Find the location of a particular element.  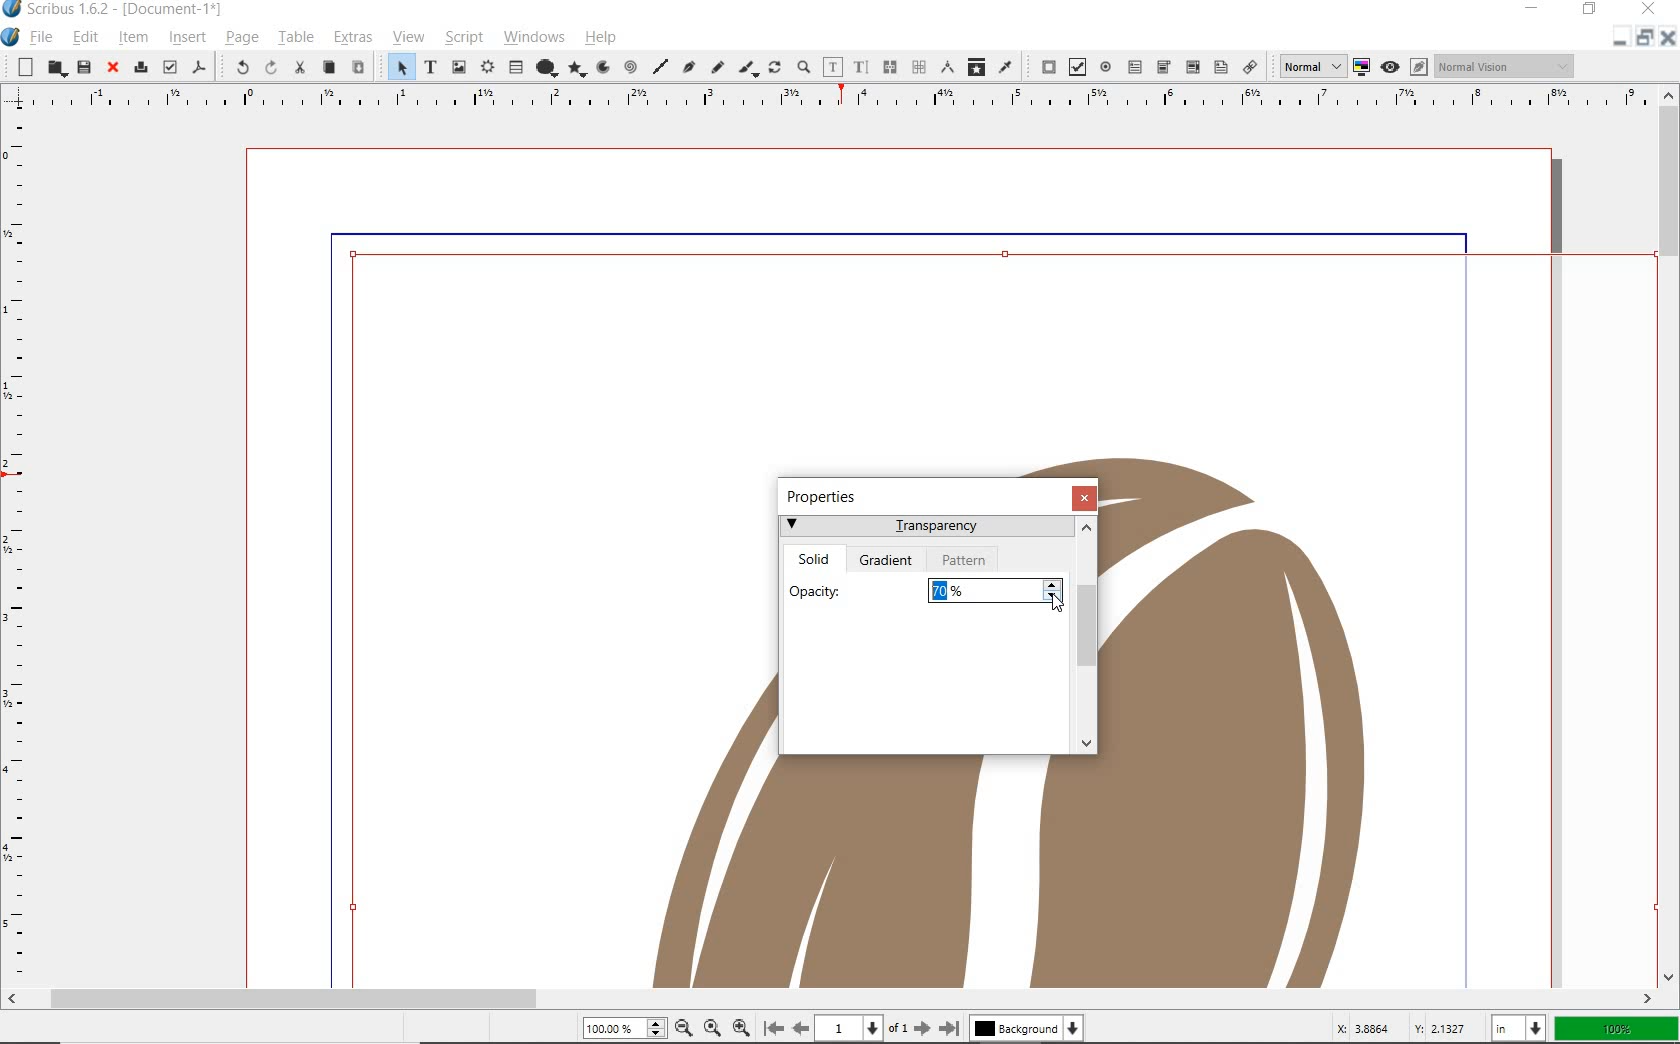

Bezier curve is located at coordinates (689, 67).